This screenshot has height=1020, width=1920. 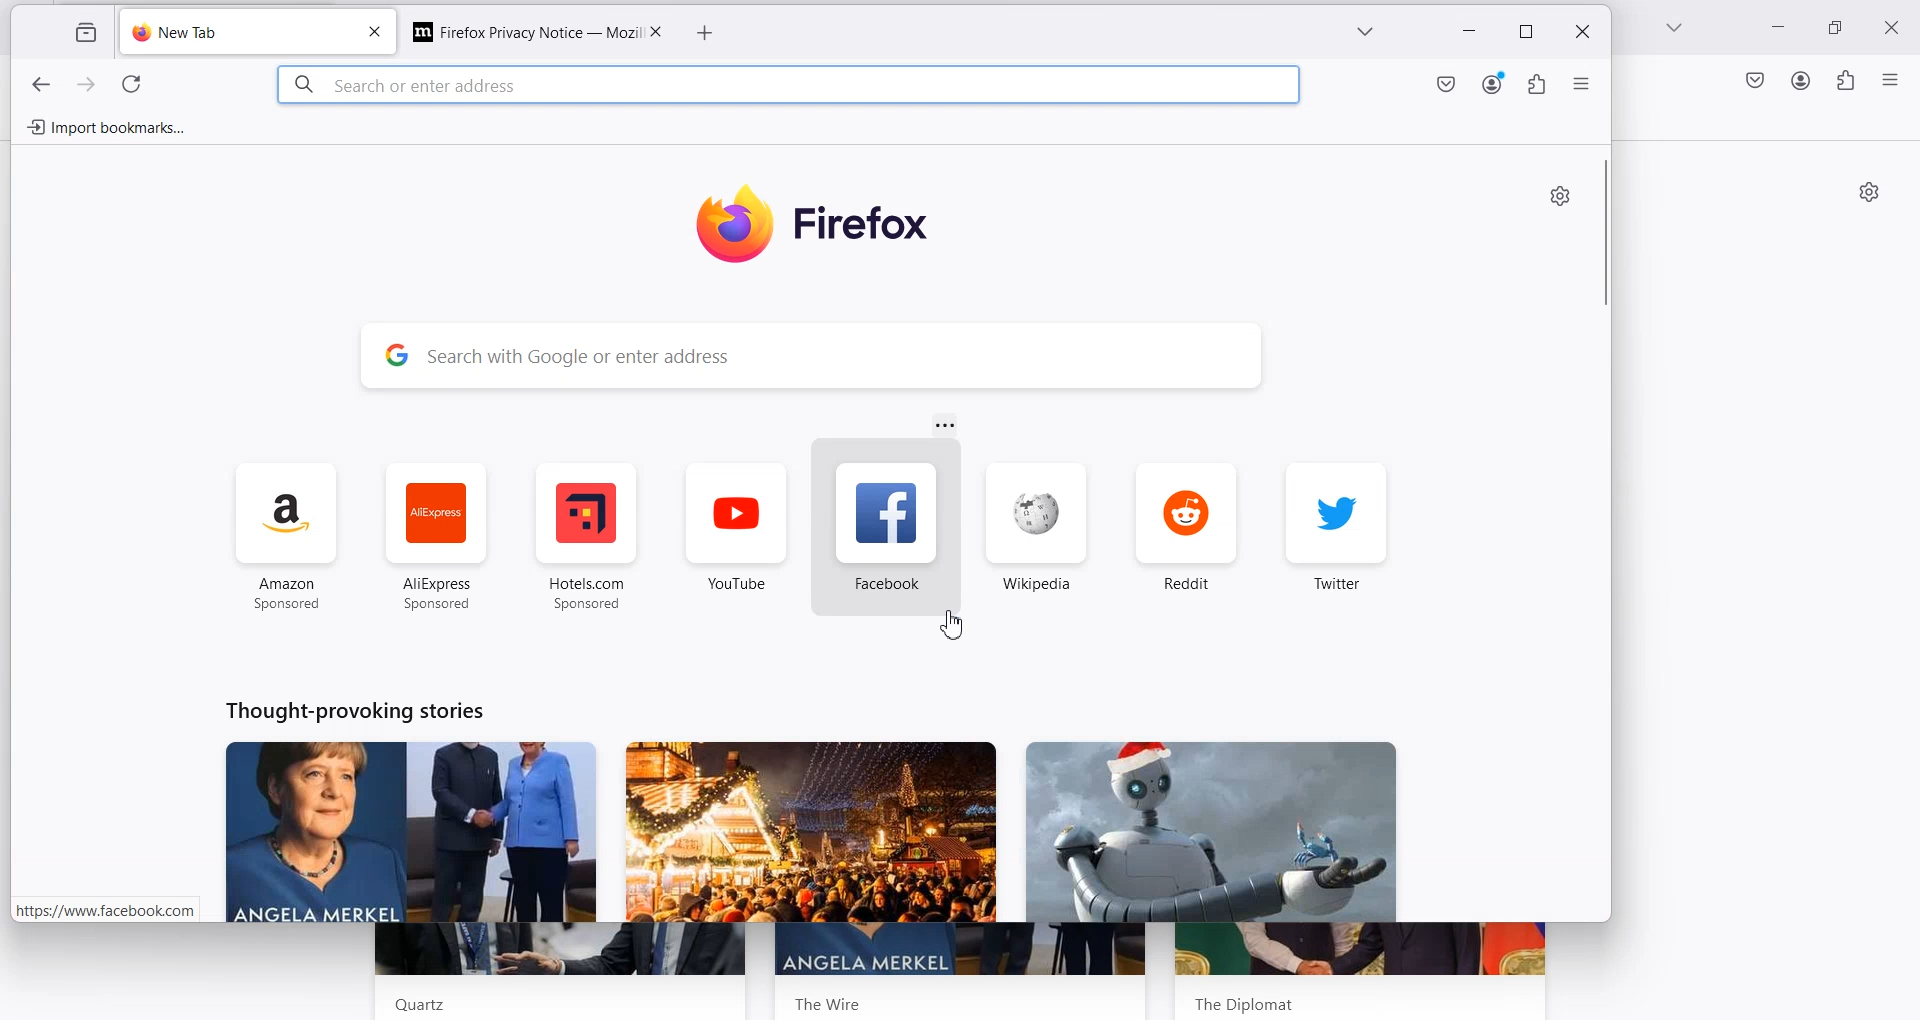 What do you see at coordinates (1492, 87) in the screenshot?
I see `account` at bounding box center [1492, 87].